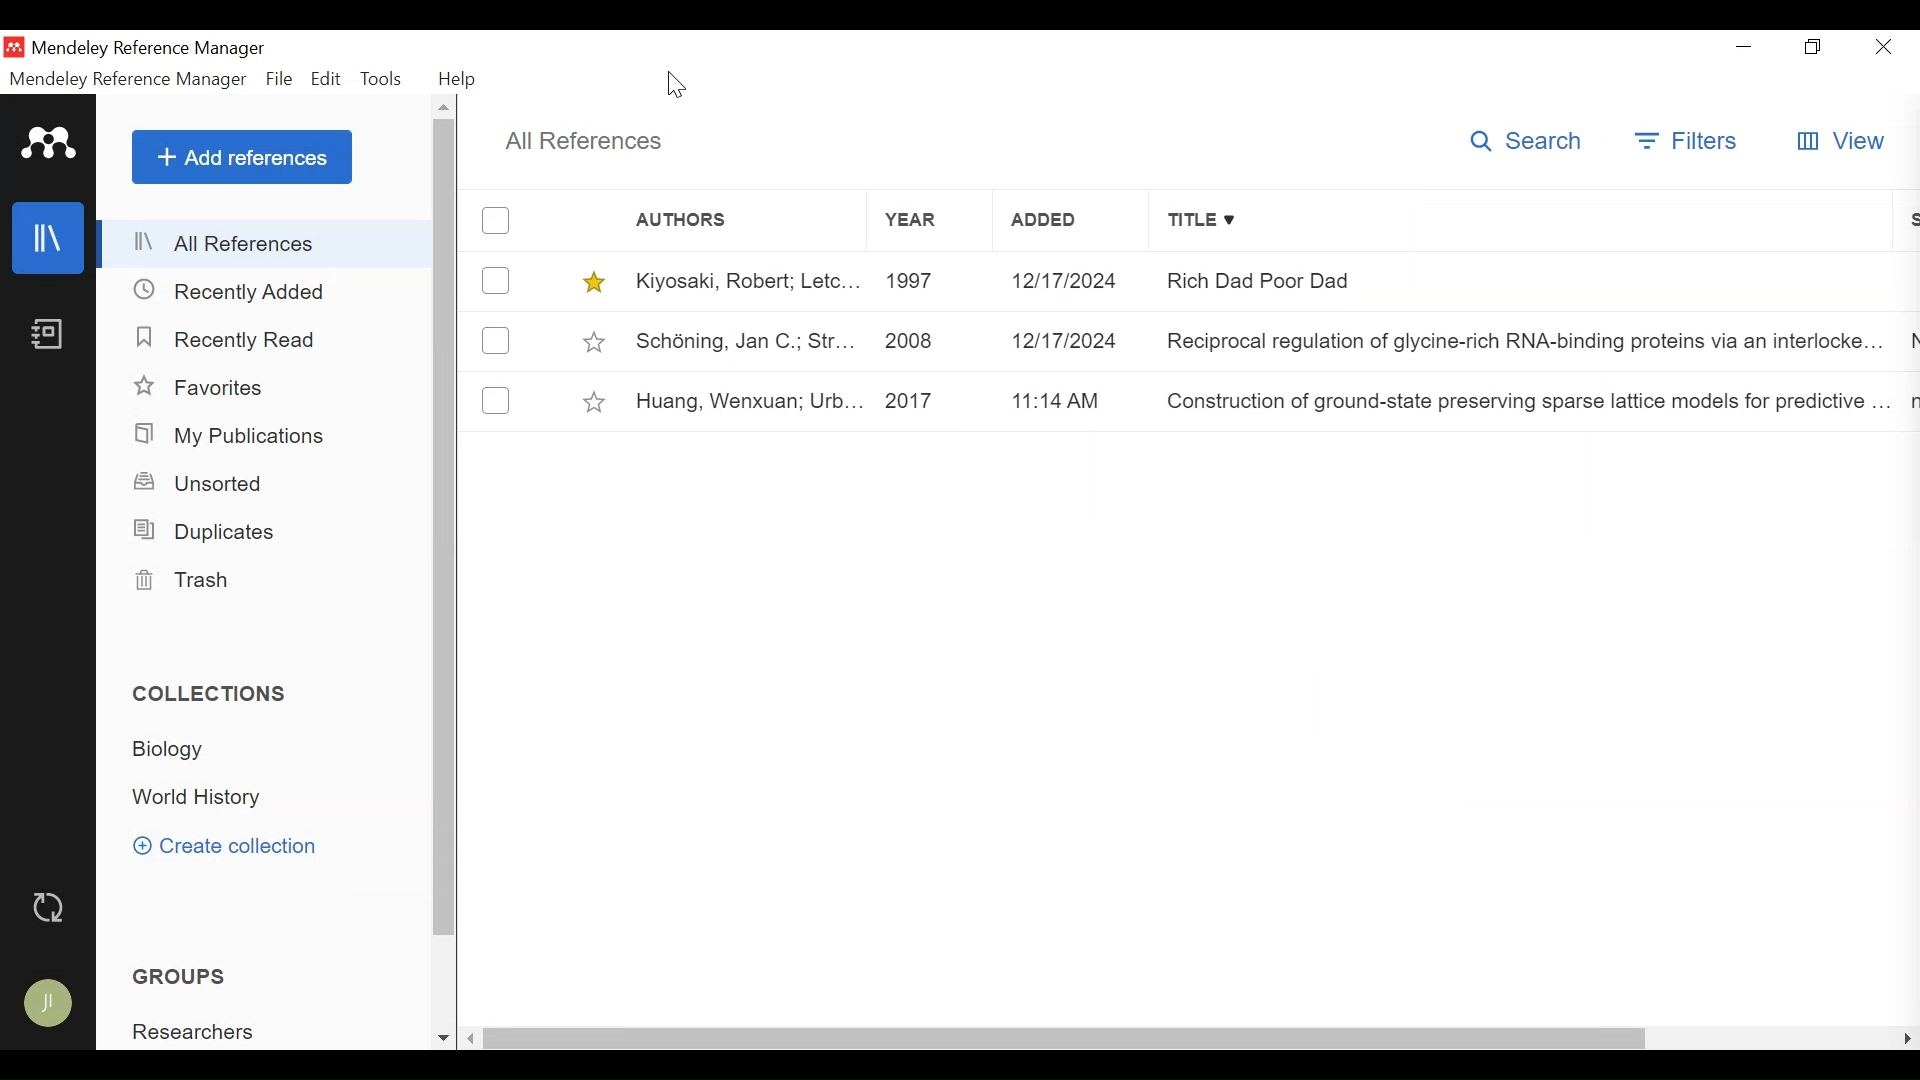 The image size is (1920, 1080). Describe the element at coordinates (741, 281) in the screenshot. I see `Kiyosaki, Robert; Letc...` at that location.